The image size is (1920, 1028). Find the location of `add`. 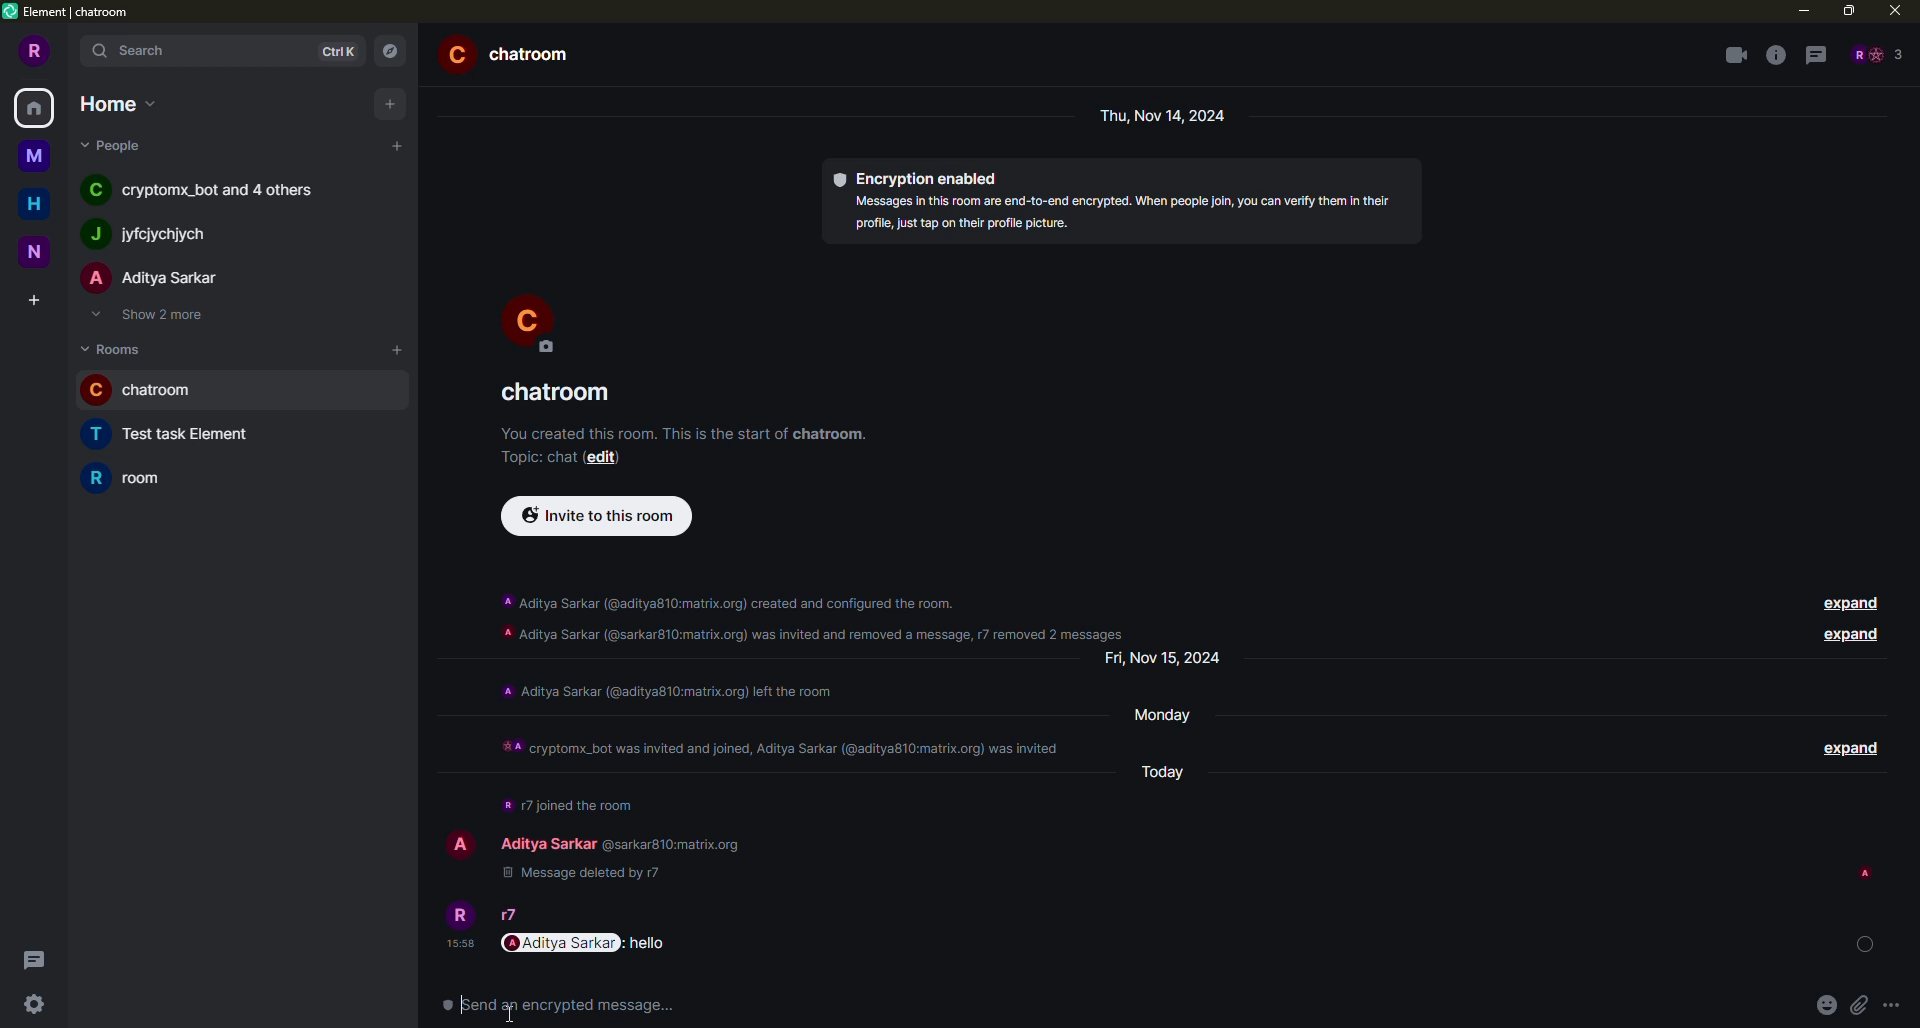

add is located at coordinates (399, 145).